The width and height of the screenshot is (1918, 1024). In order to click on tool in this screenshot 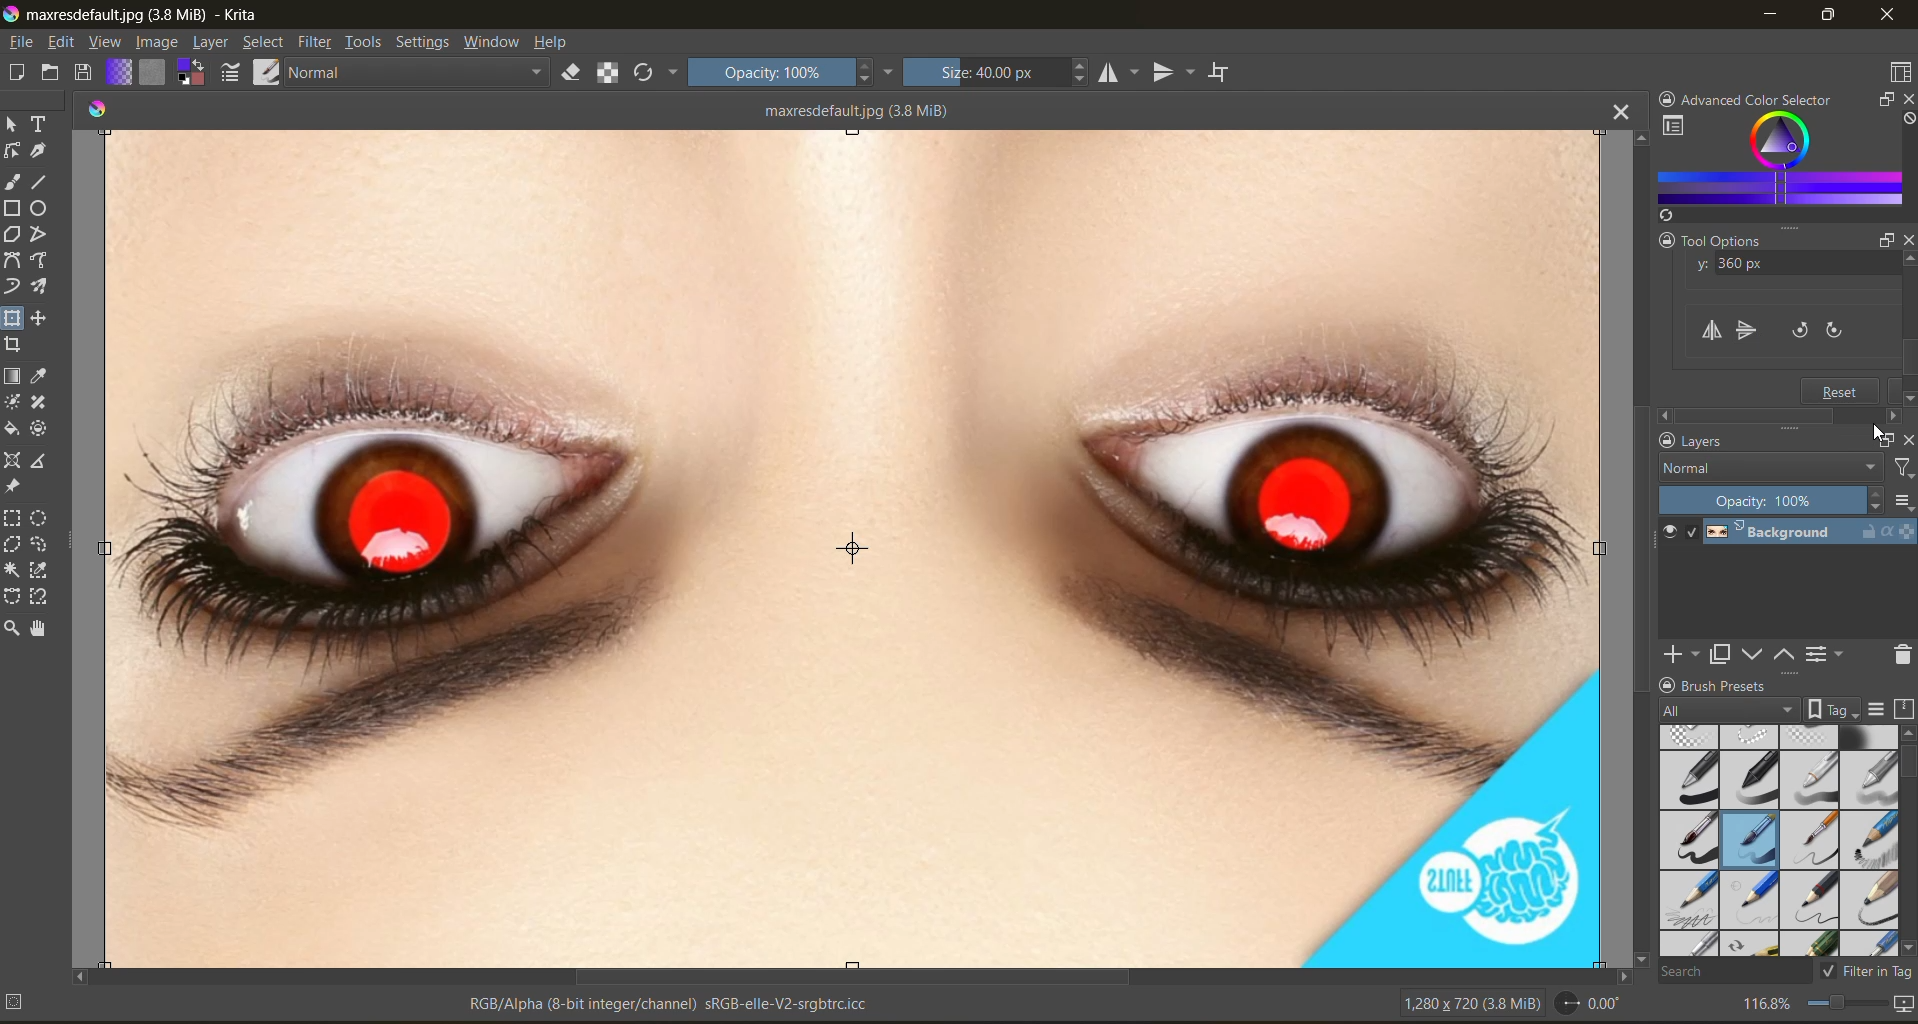, I will do `click(44, 258)`.